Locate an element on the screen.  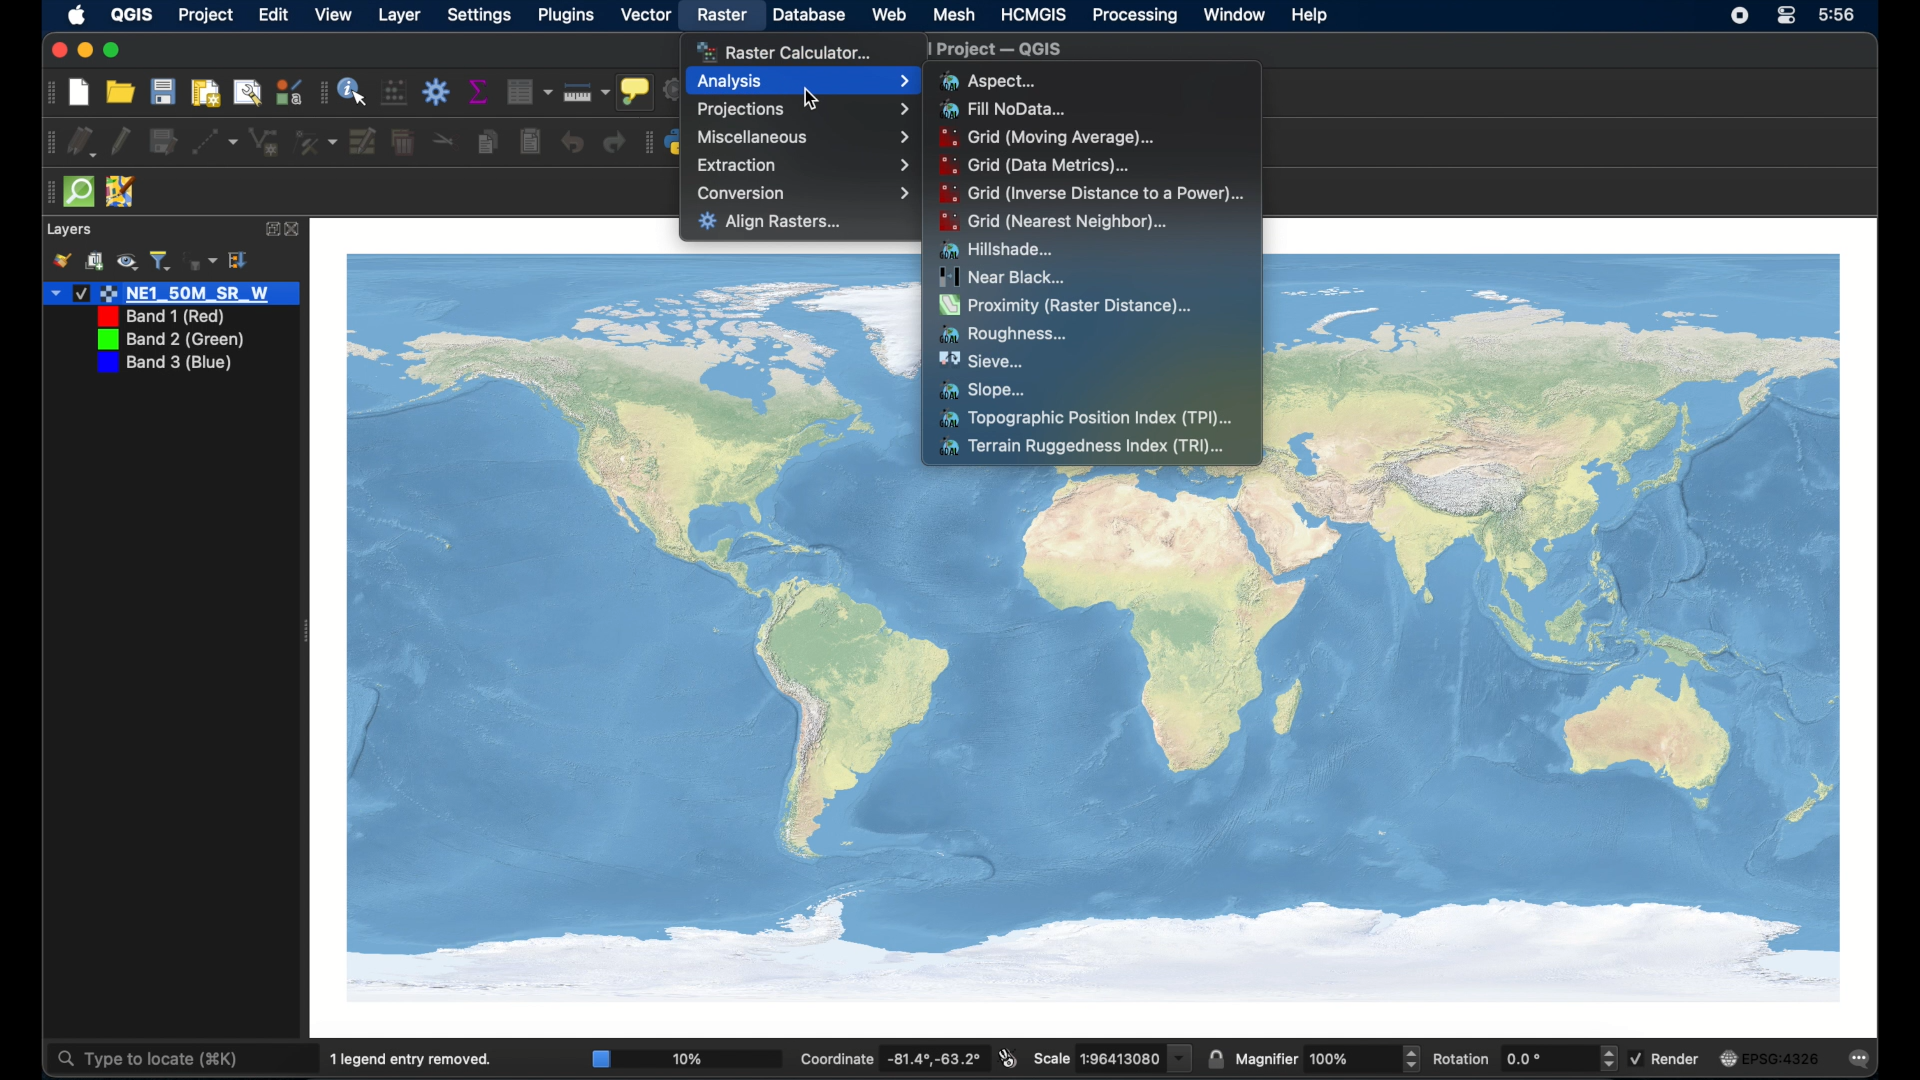
drag handle is located at coordinates (48, 142).